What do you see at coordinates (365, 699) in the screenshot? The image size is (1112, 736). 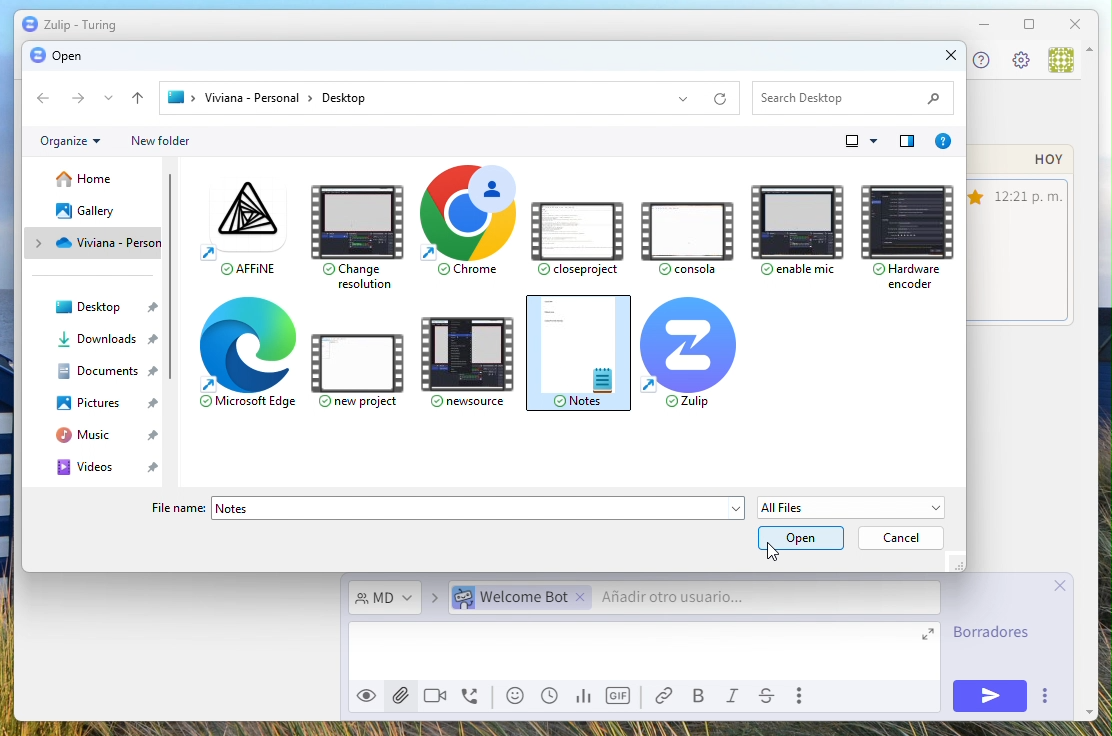 I see `view` at bounding box center [365, 699].